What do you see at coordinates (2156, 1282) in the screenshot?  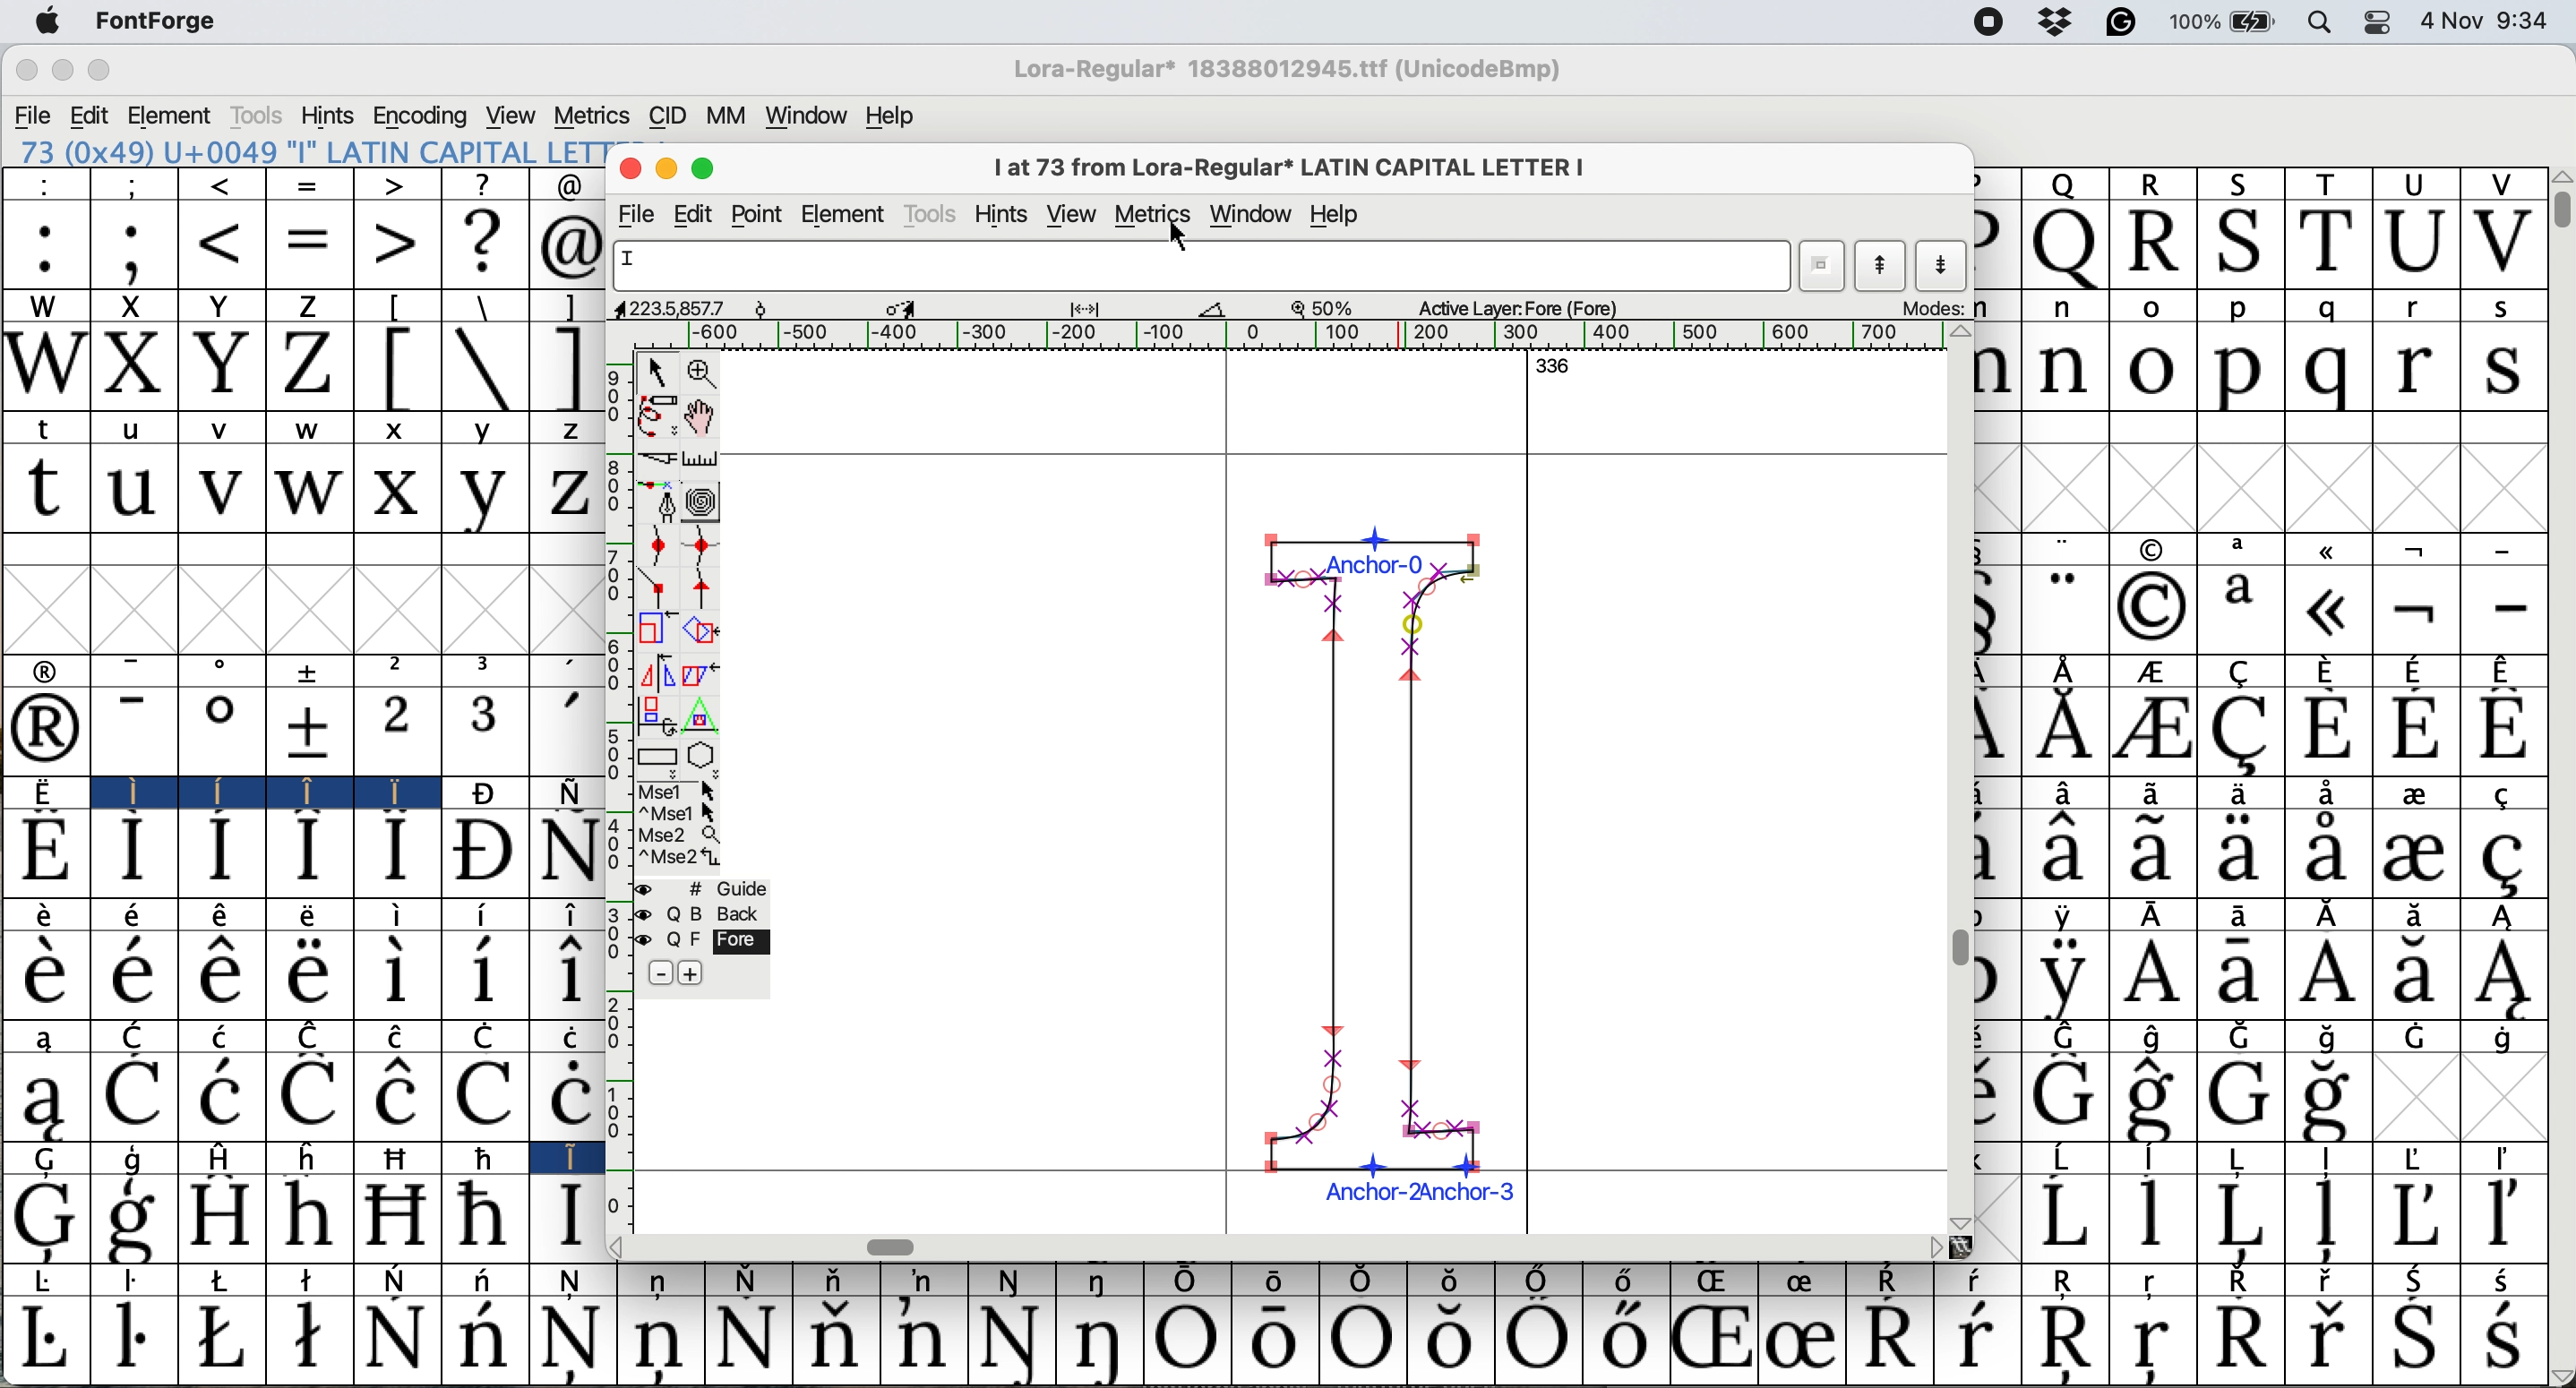 I see `Symbol` at bounding box center [2156, 1282].